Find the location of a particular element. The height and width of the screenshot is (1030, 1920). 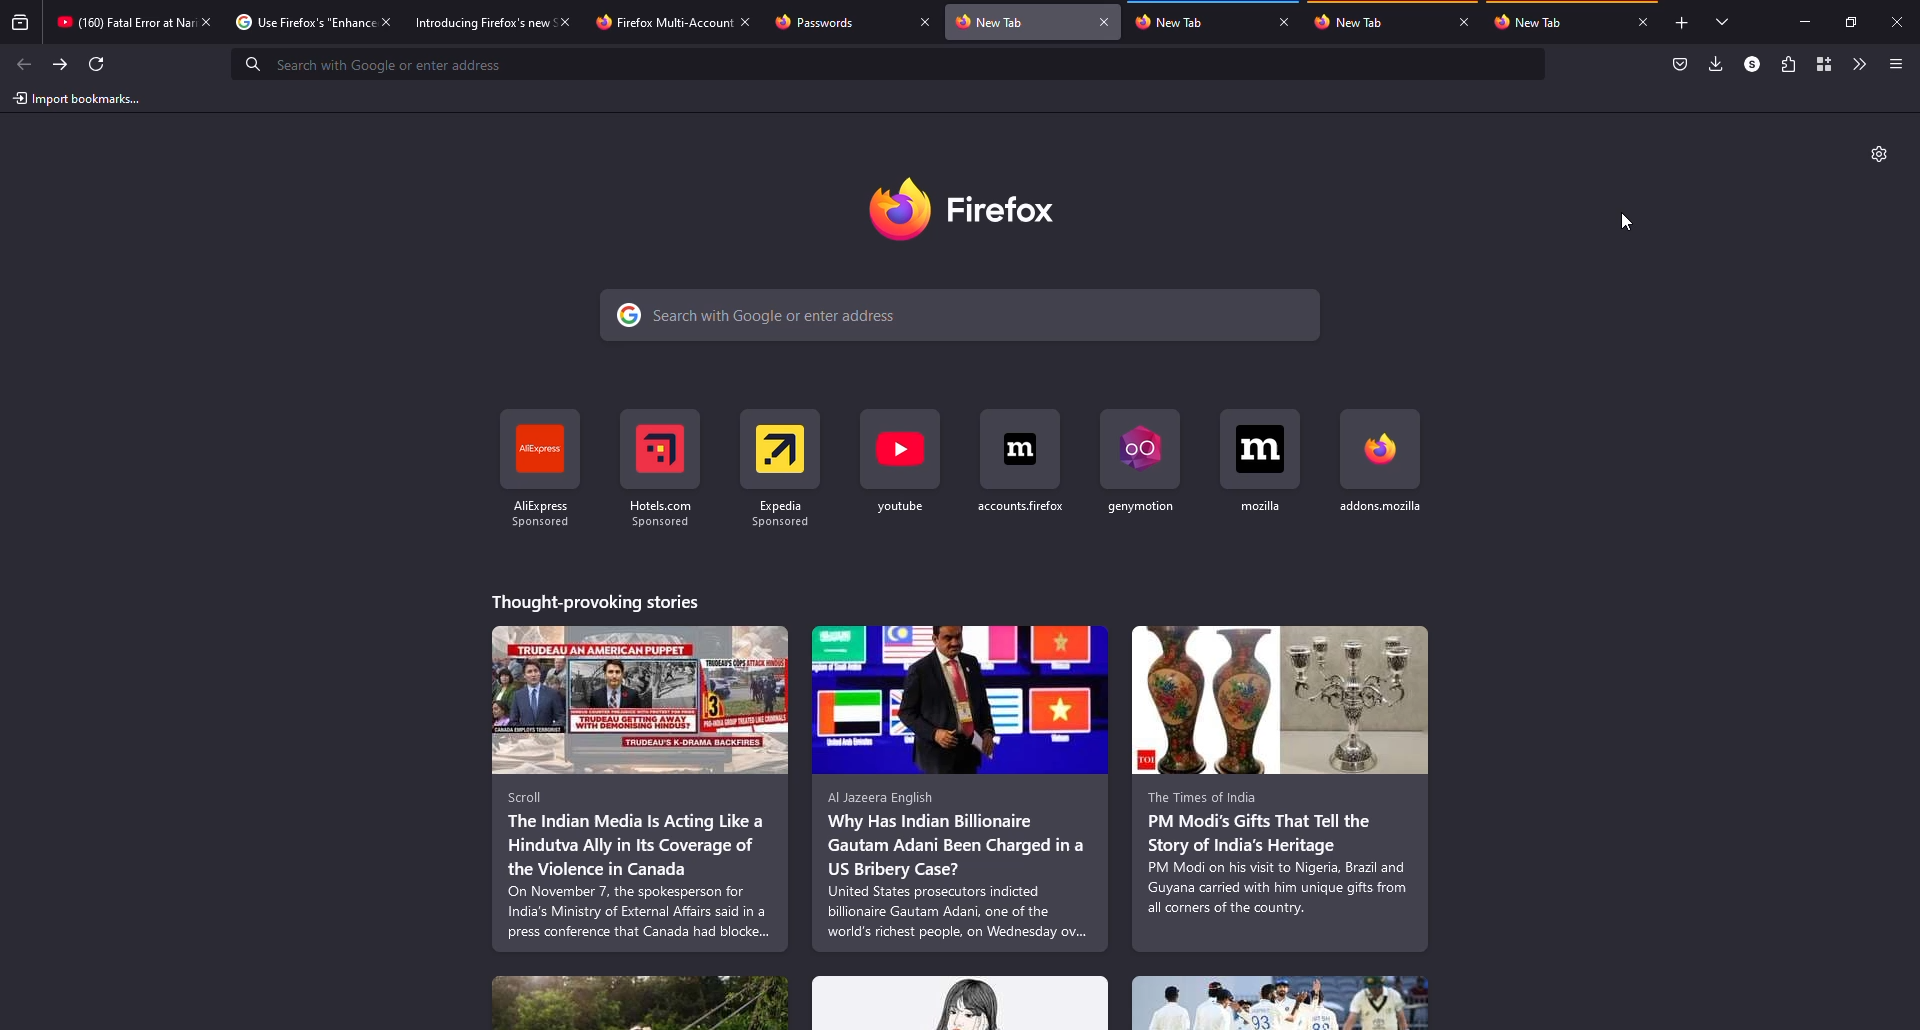

tab is located at coordinates (479, 21).